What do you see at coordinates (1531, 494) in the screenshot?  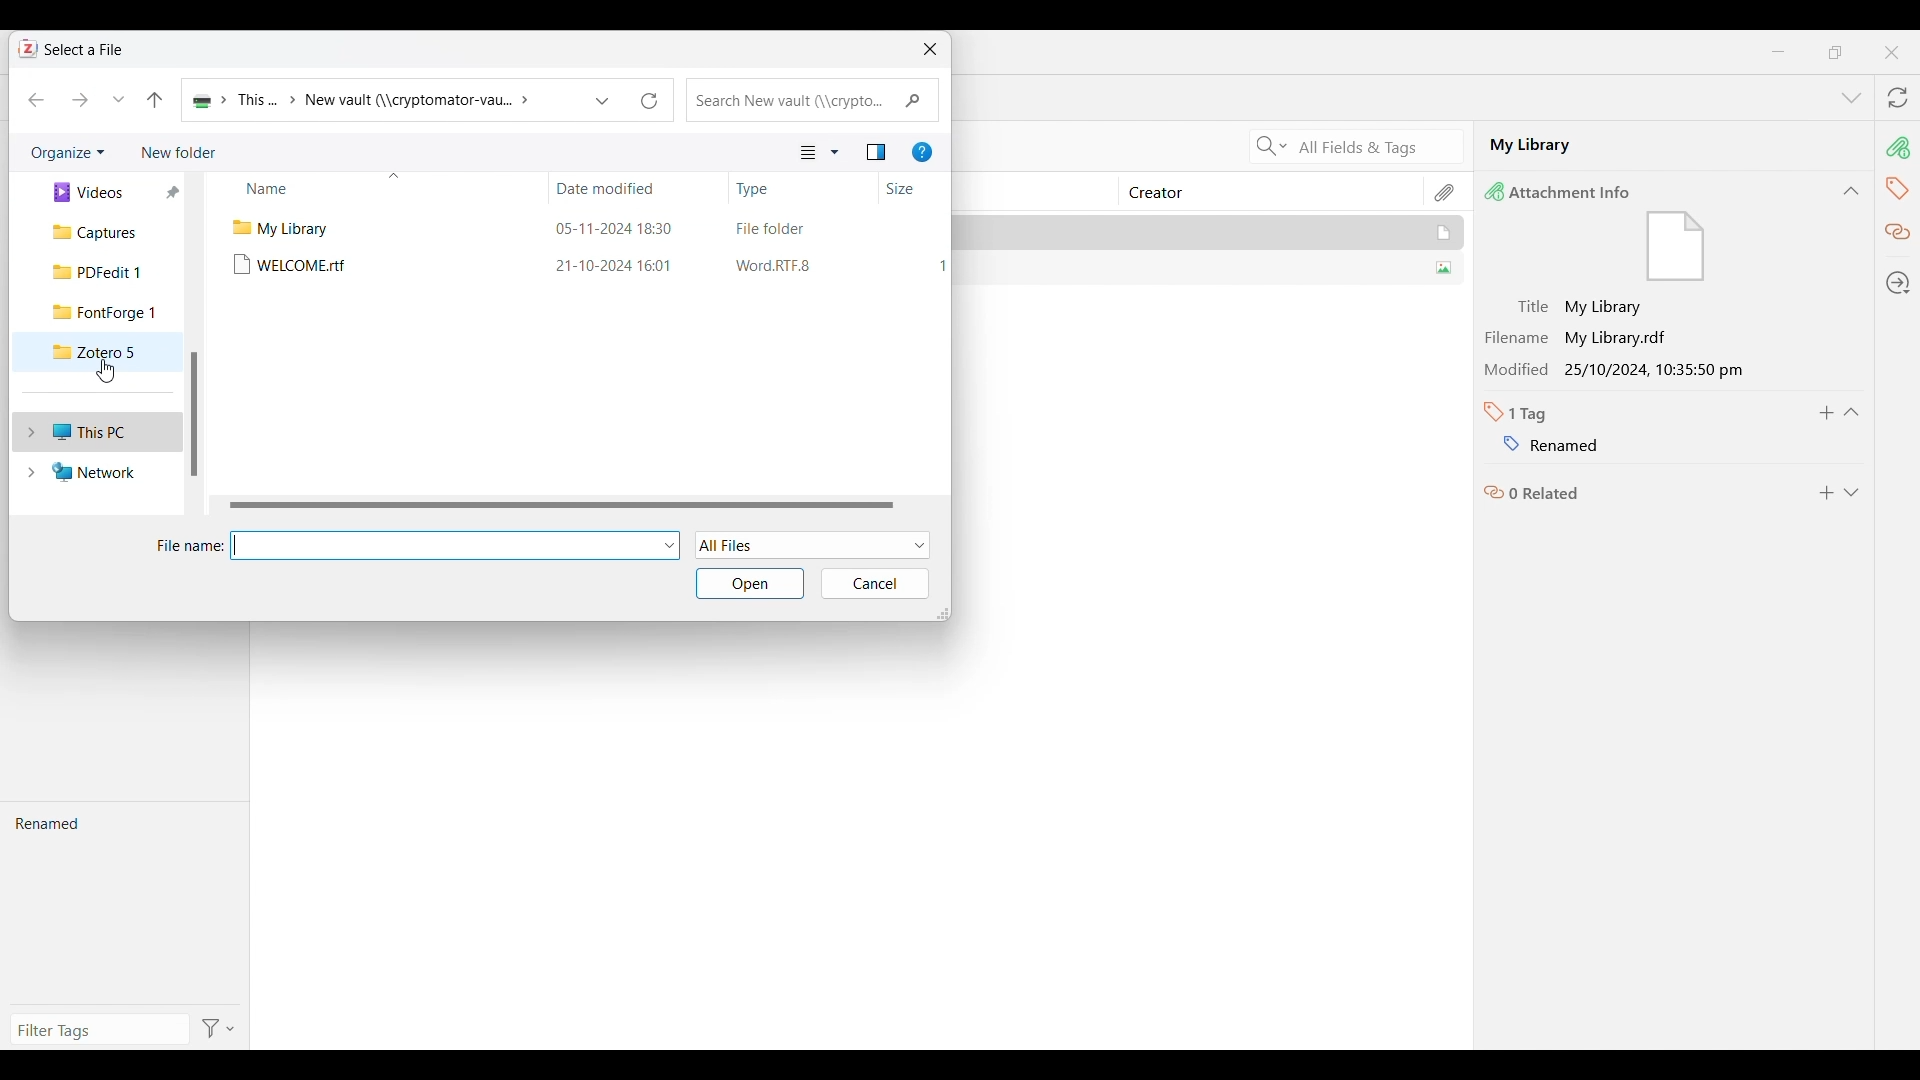 I see `Related` at bounding box center [1531, 494].